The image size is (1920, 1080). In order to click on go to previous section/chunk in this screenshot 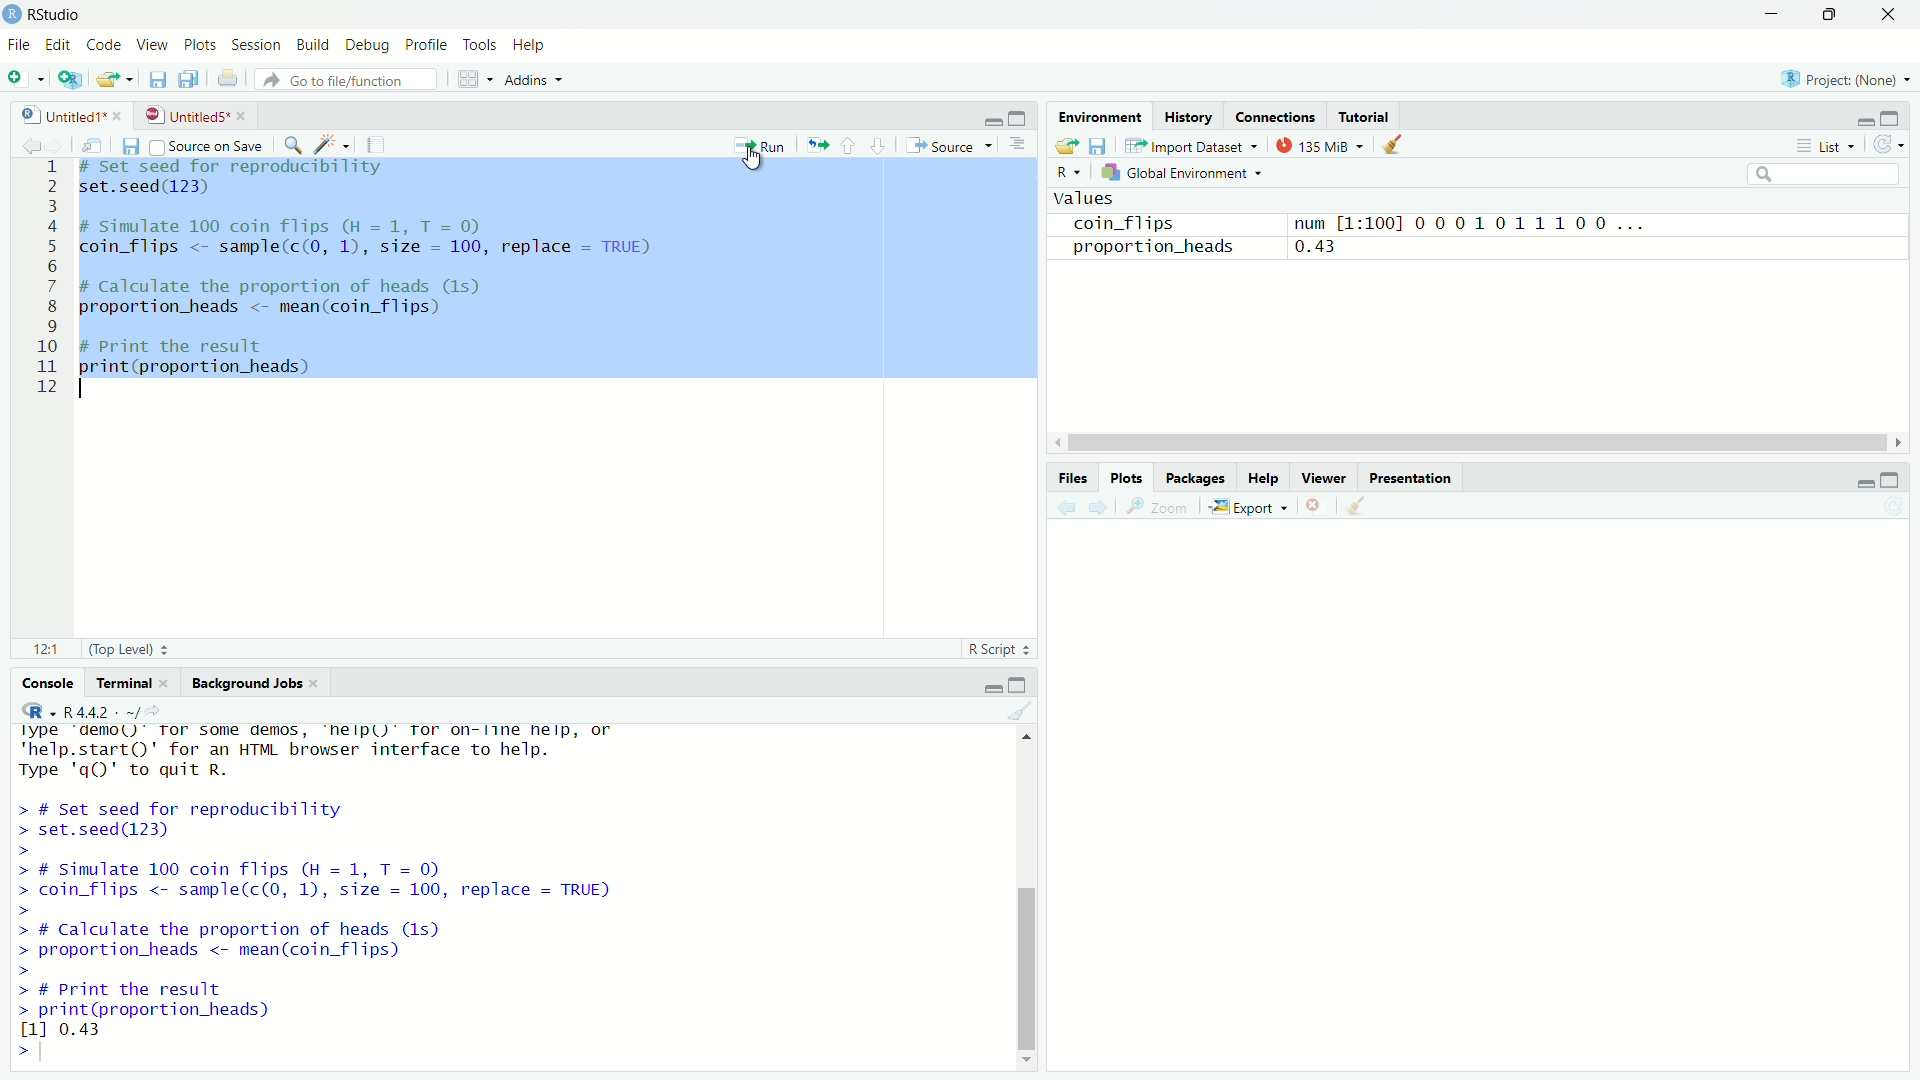, I will do `click(849, 146)`.